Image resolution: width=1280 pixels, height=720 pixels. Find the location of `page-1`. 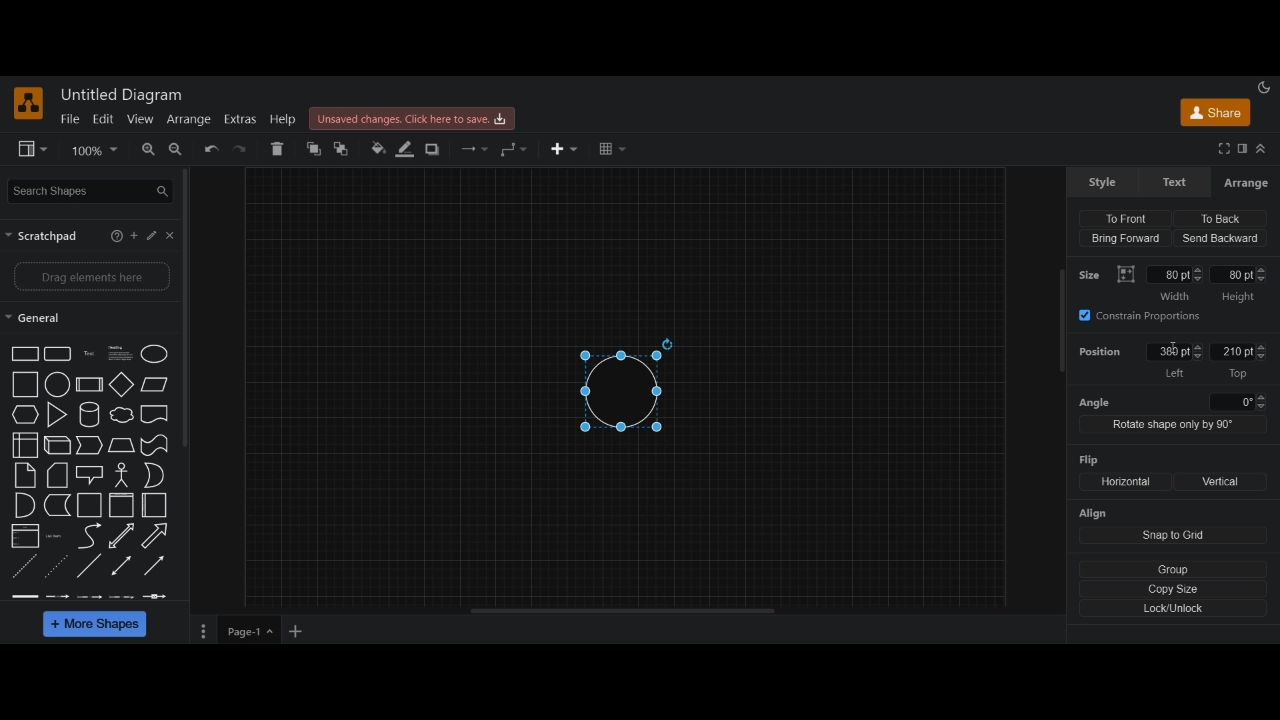

page-1 is located at coordinates (251, 631).